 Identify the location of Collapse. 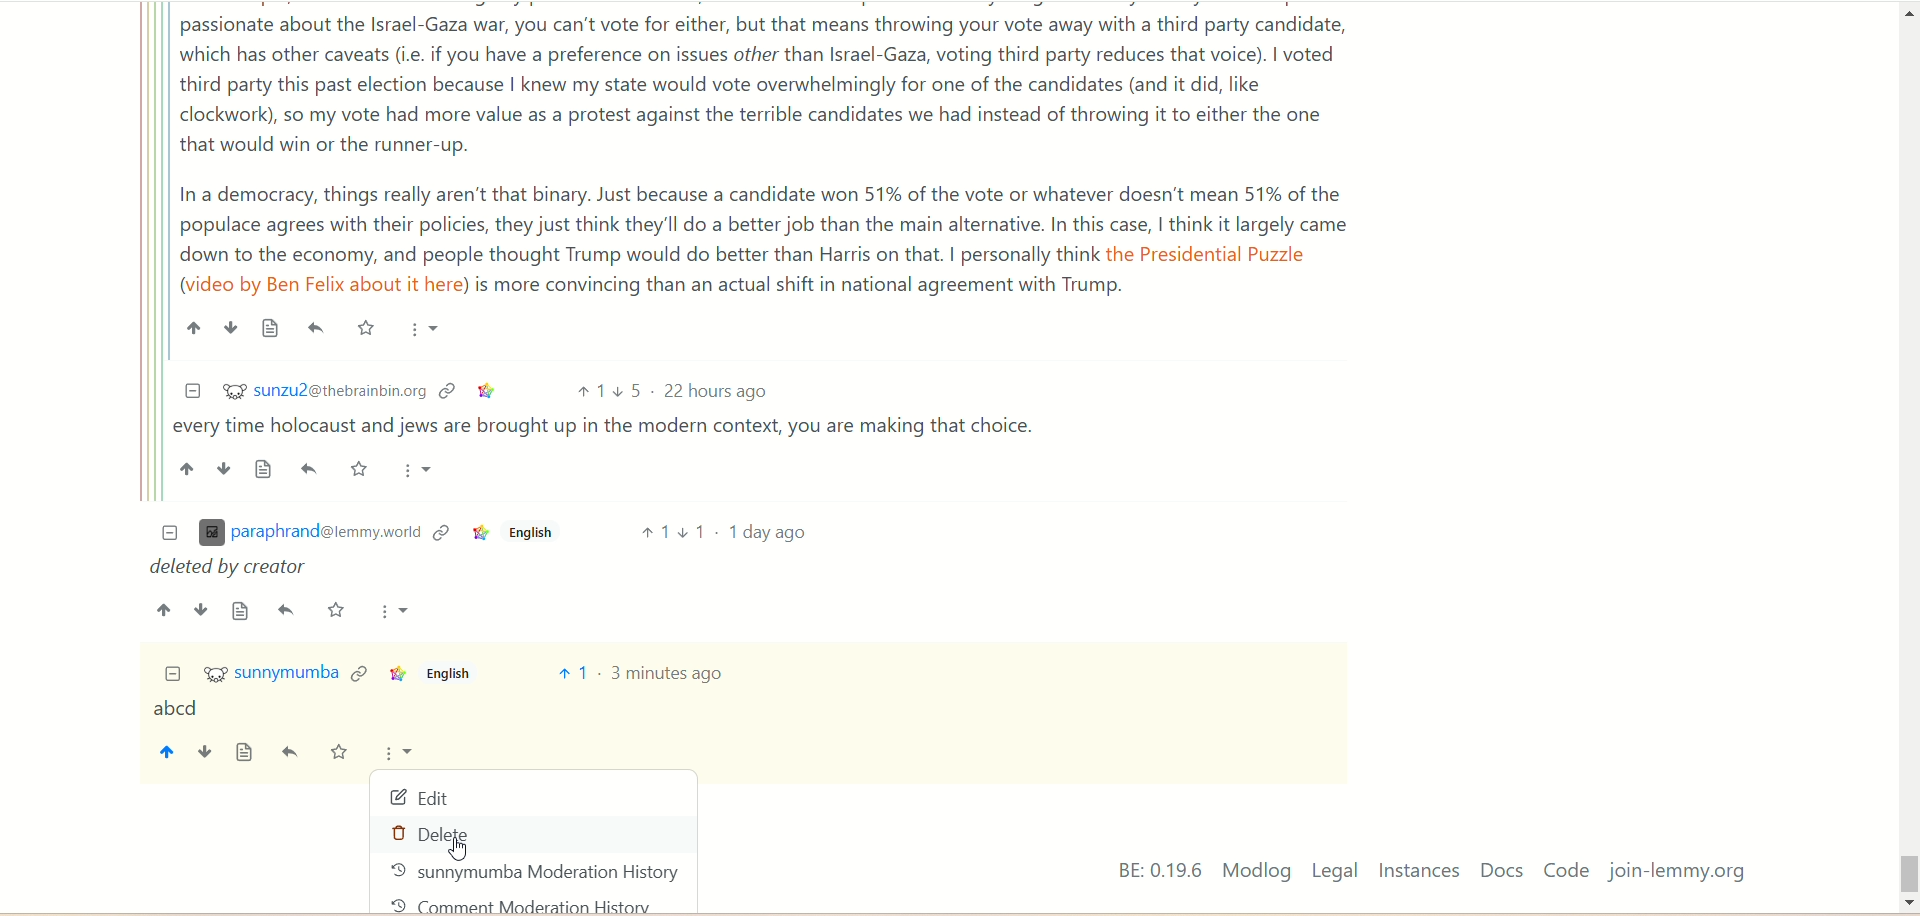
(192, 391).